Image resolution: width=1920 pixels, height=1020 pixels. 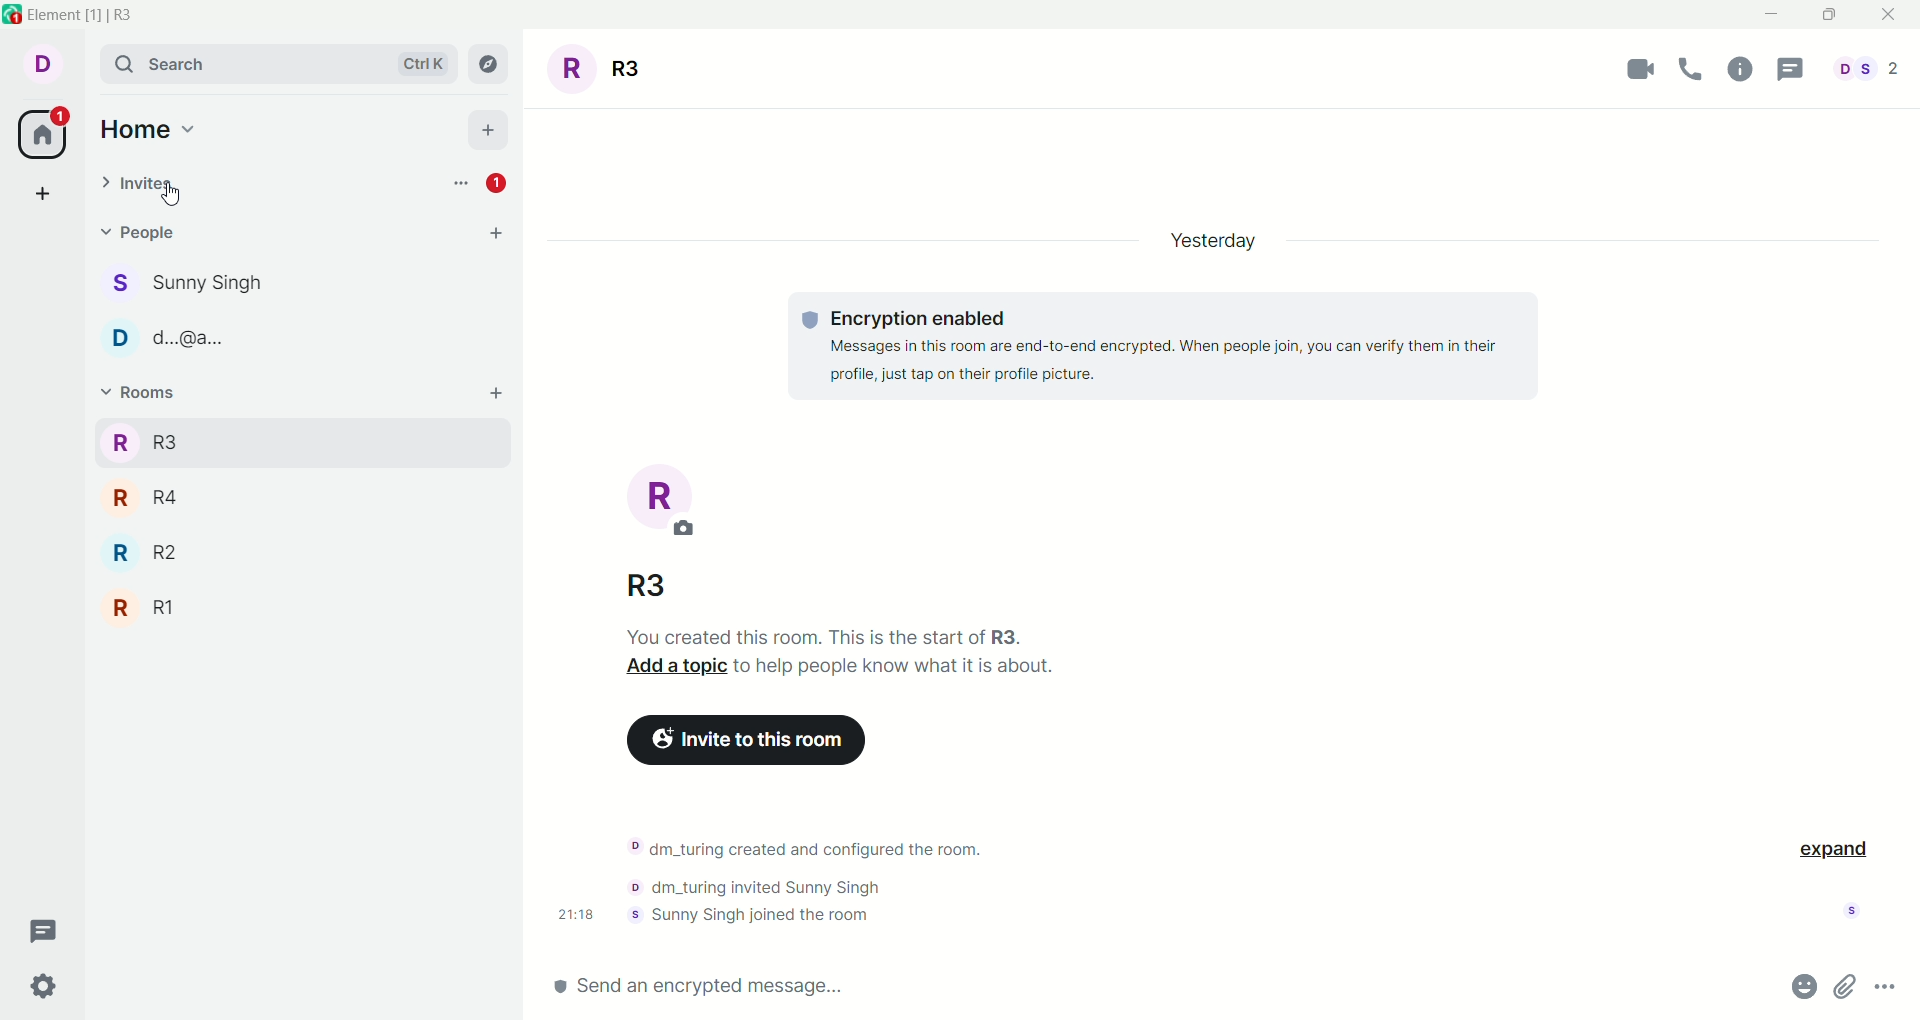 What do you see at coordinates (298, 495) in the screenshot?
I see `R4` at bounding box center [298, 495].